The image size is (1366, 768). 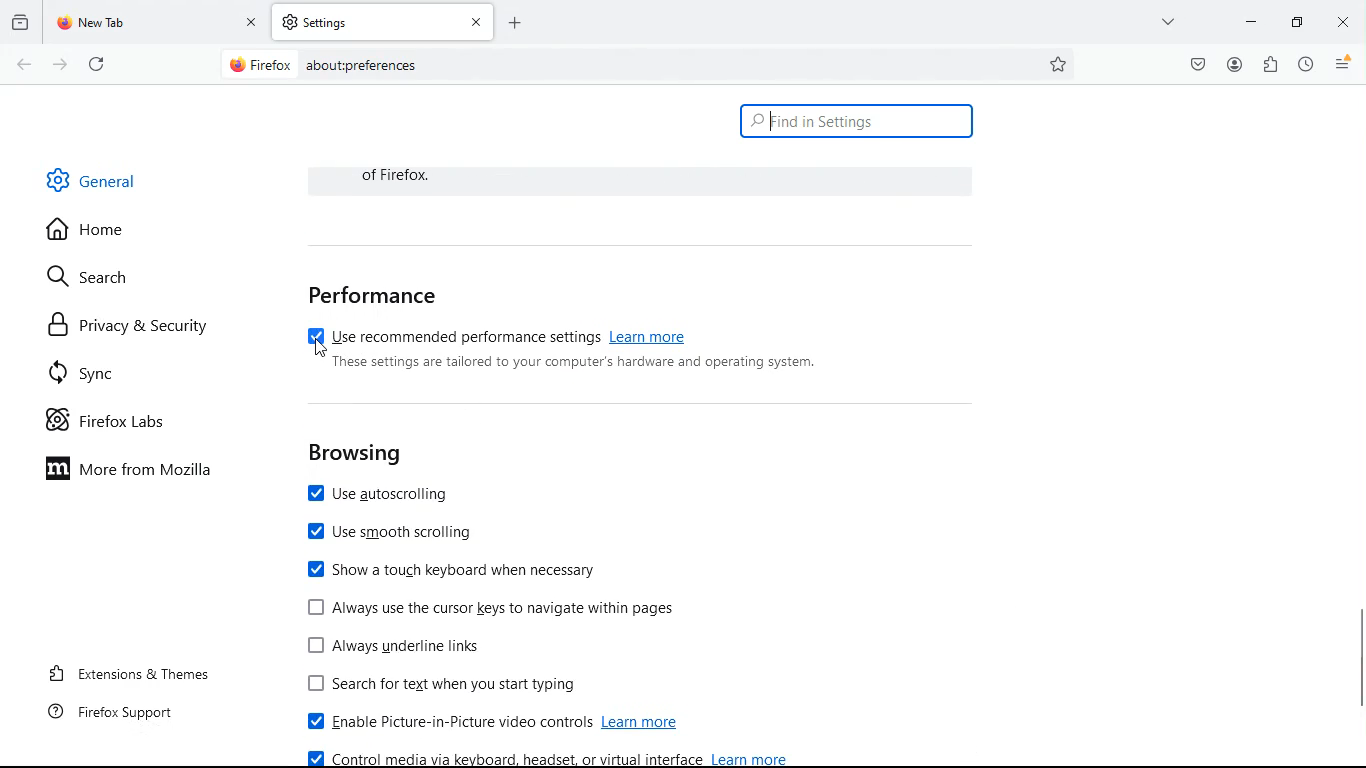 What do you see at coordinates (114, 423) in the screenshot?
I see `firefox labs` at bounding box center [114, 423].